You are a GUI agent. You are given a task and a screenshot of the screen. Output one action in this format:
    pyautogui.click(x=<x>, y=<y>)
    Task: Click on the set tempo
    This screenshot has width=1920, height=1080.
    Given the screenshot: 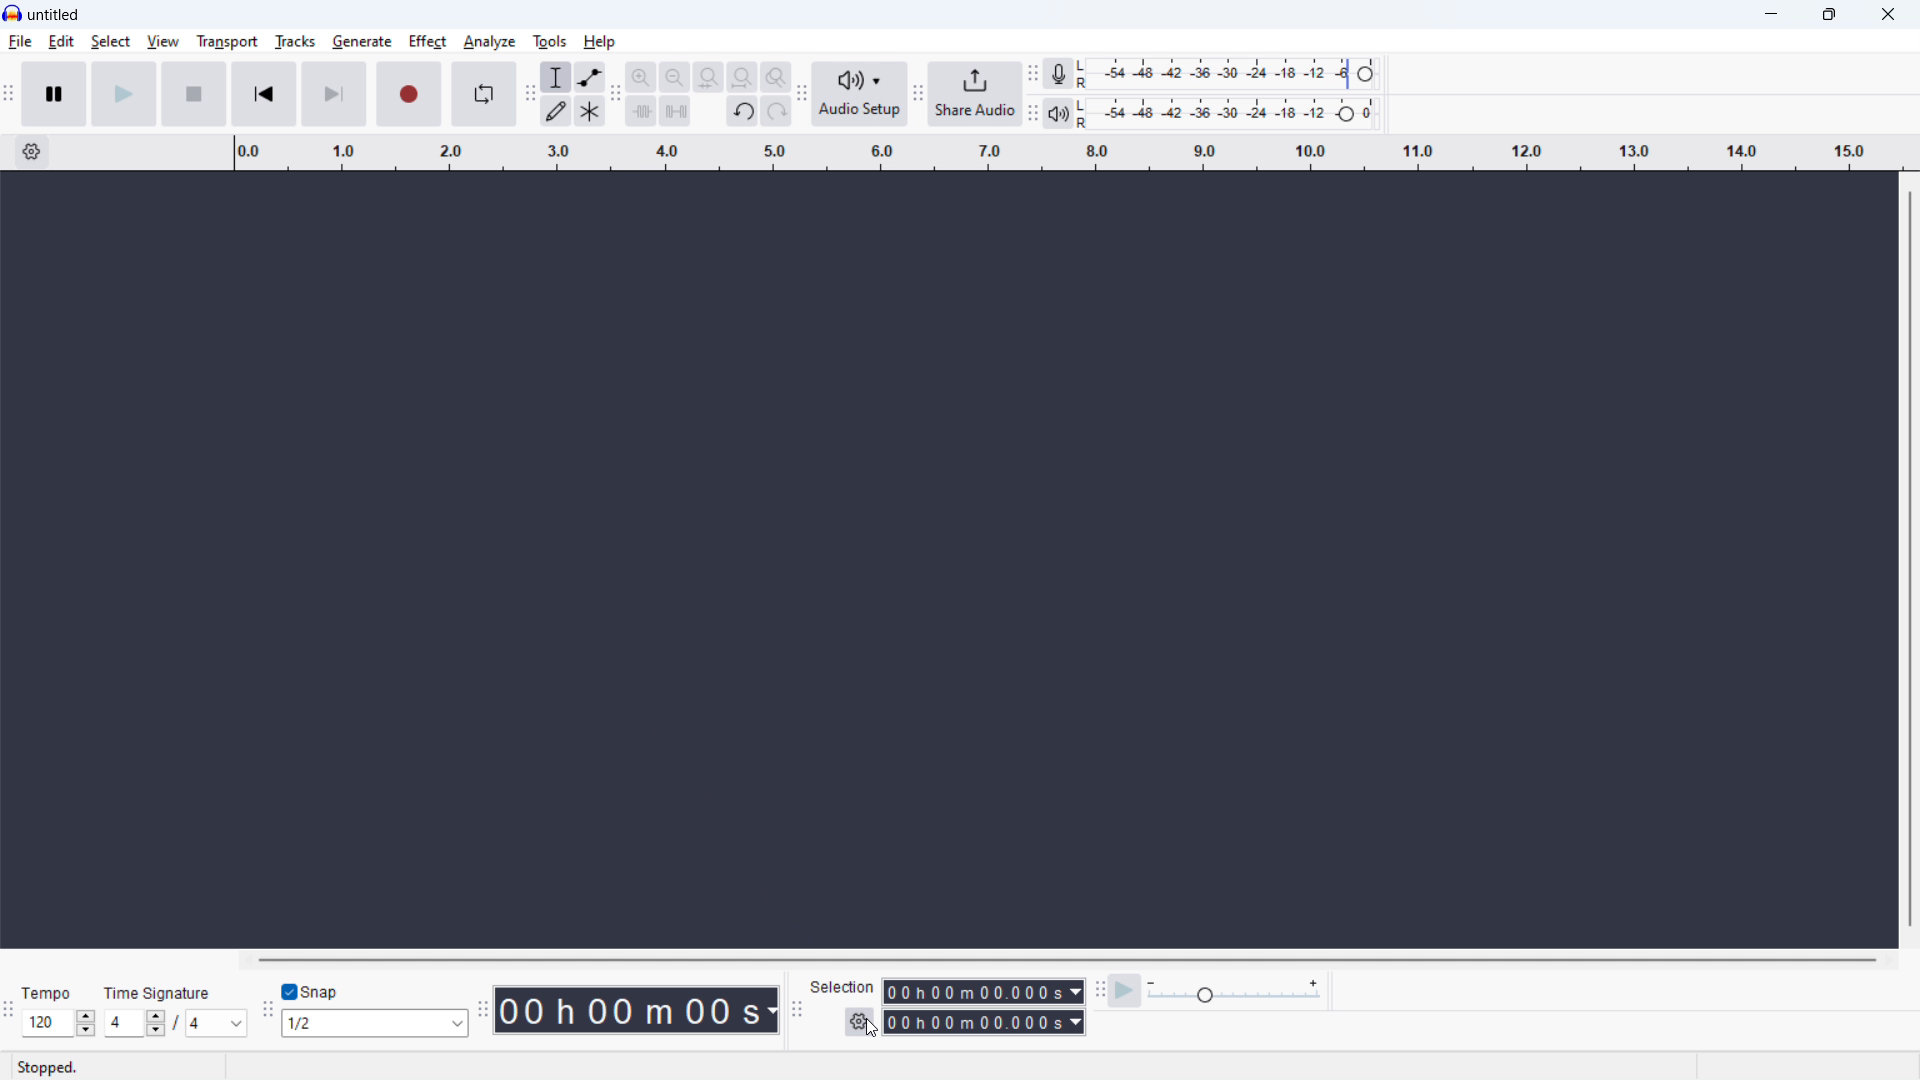 What is the action you would take?
    pyautogui.click(x=59, y=1023)
    